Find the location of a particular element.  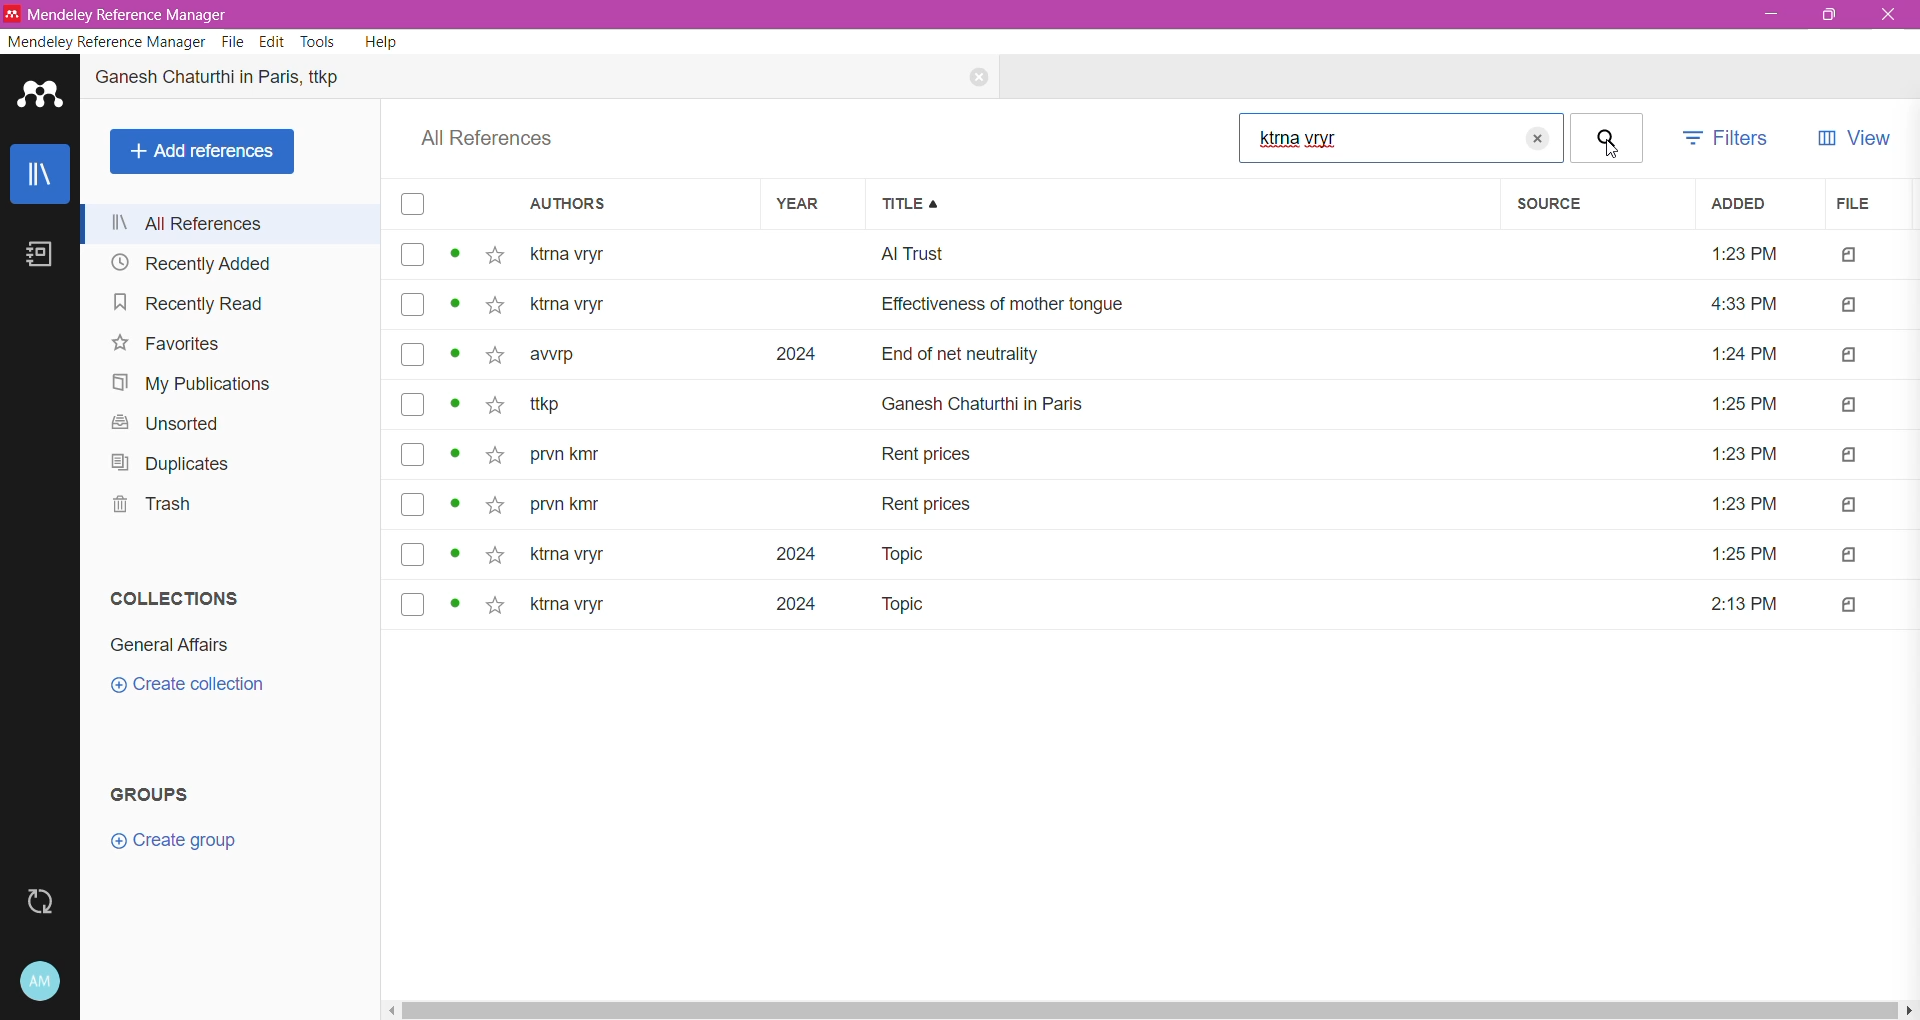

Authors is located at coordinates (642, 205).